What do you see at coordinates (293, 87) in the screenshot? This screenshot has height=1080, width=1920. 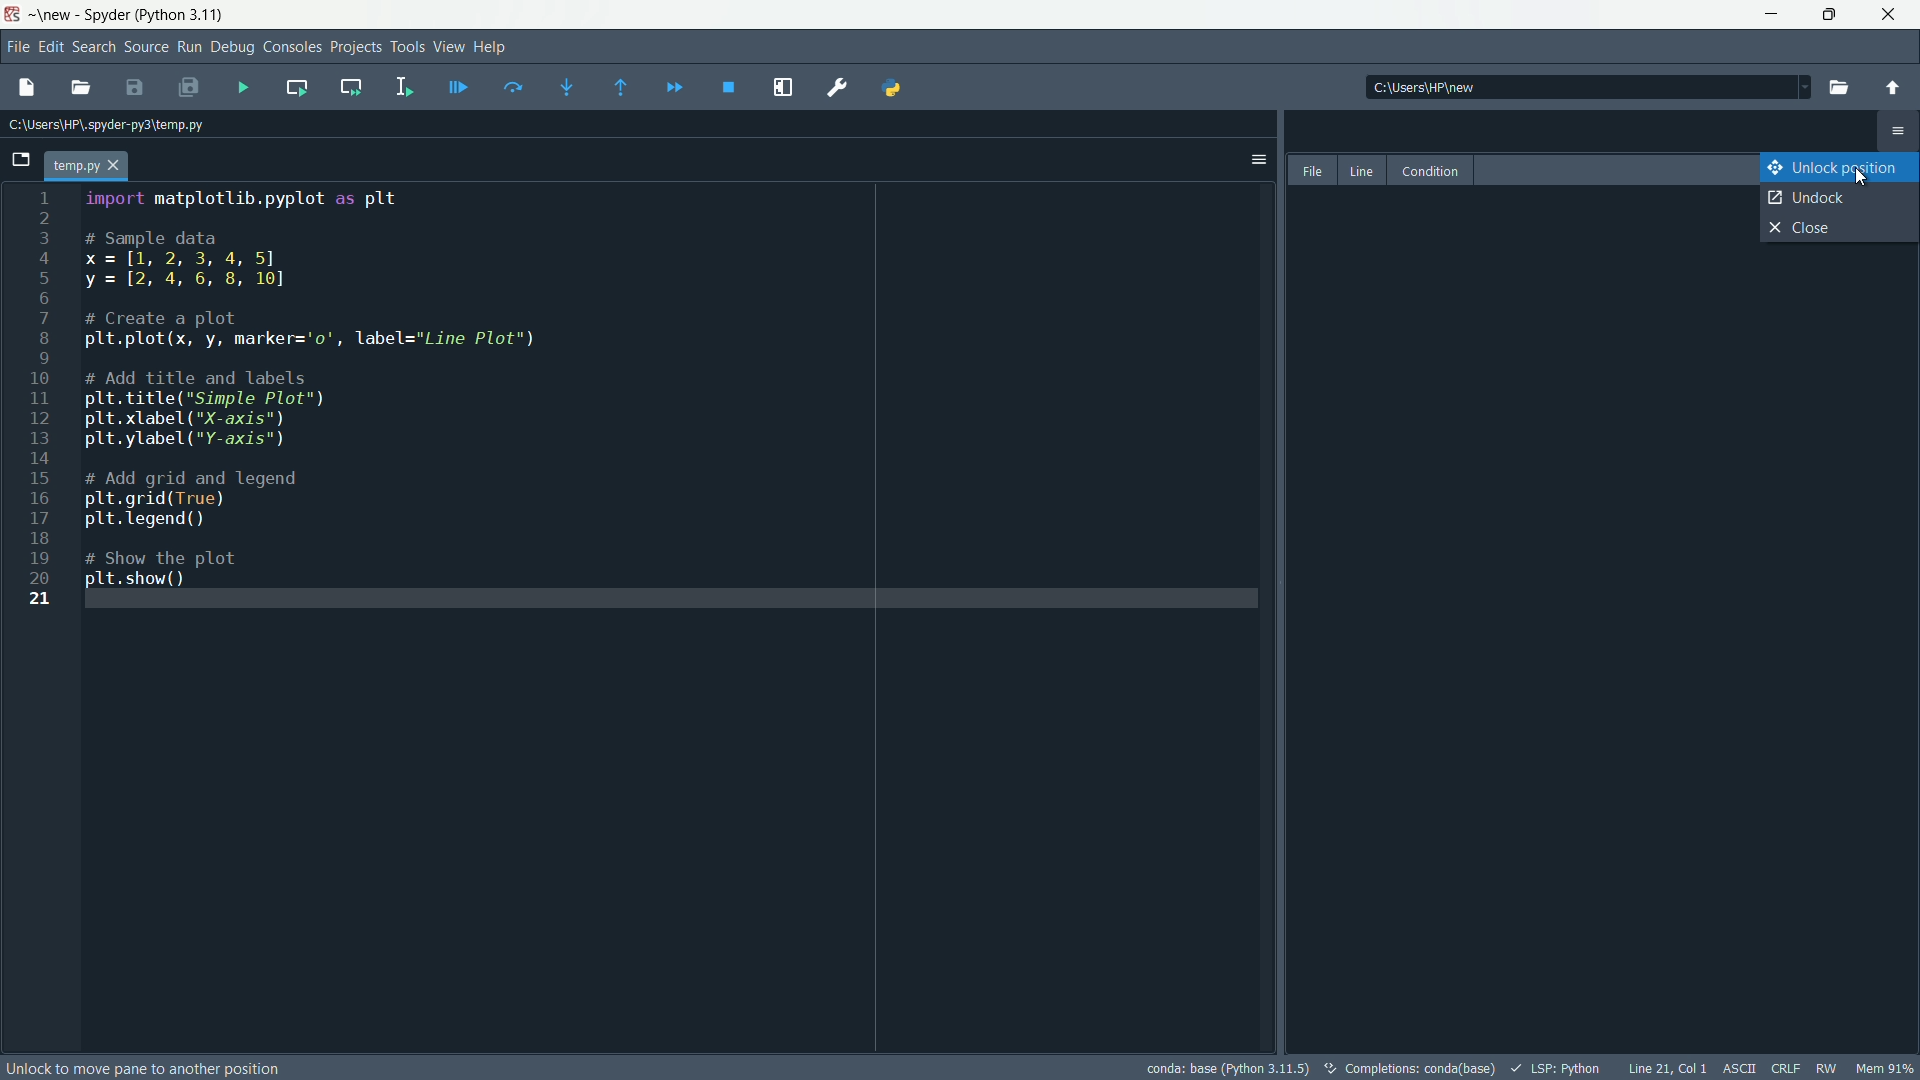 I see `run current cell` at bounding box center [293, 87].